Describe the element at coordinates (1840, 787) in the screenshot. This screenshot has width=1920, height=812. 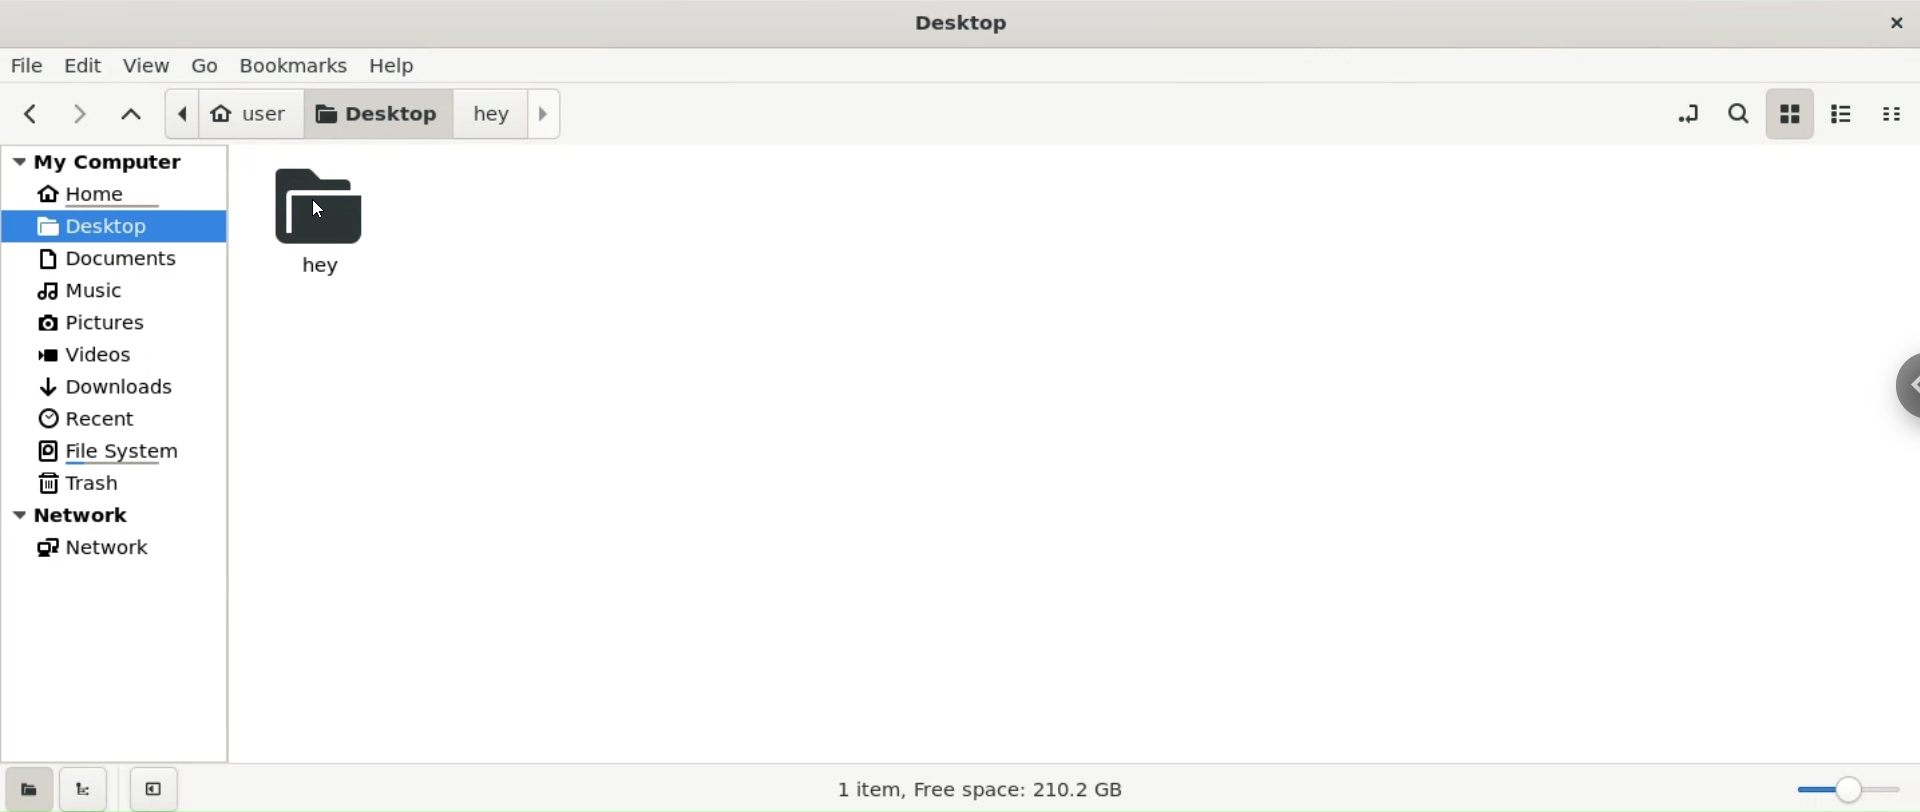
I see `zoom` at that location.